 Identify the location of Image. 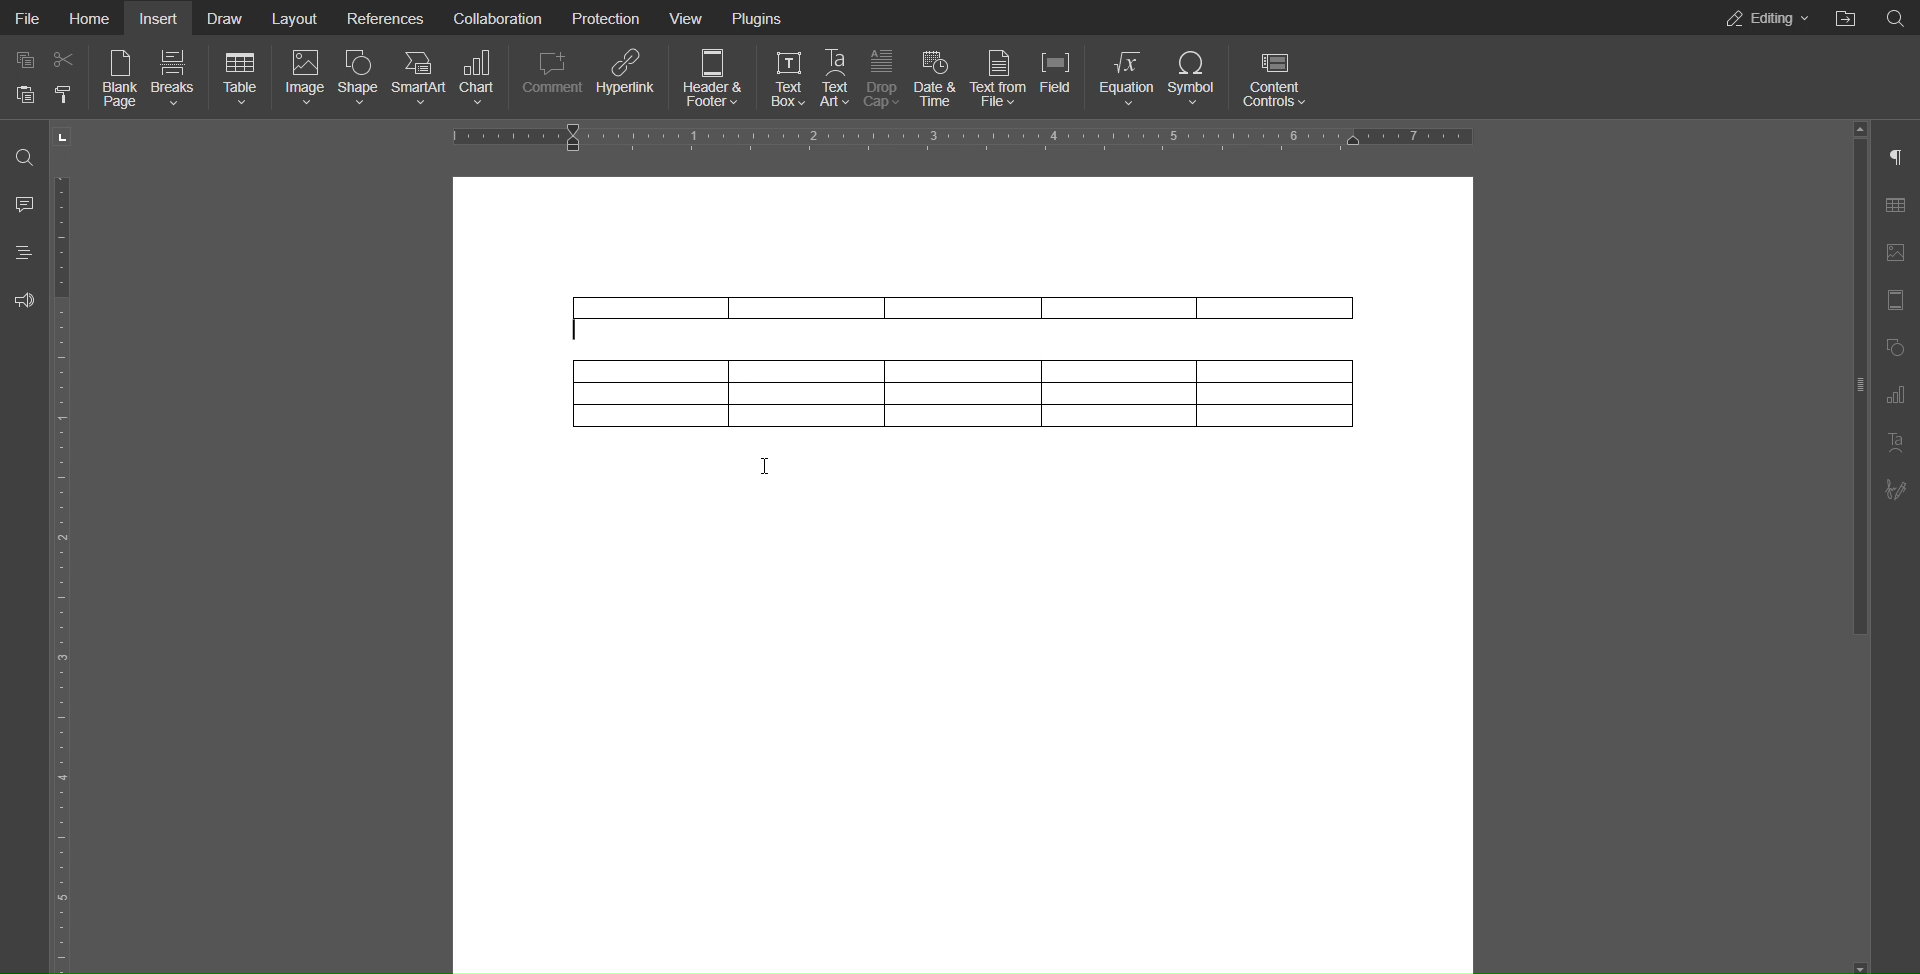
(308, 78).